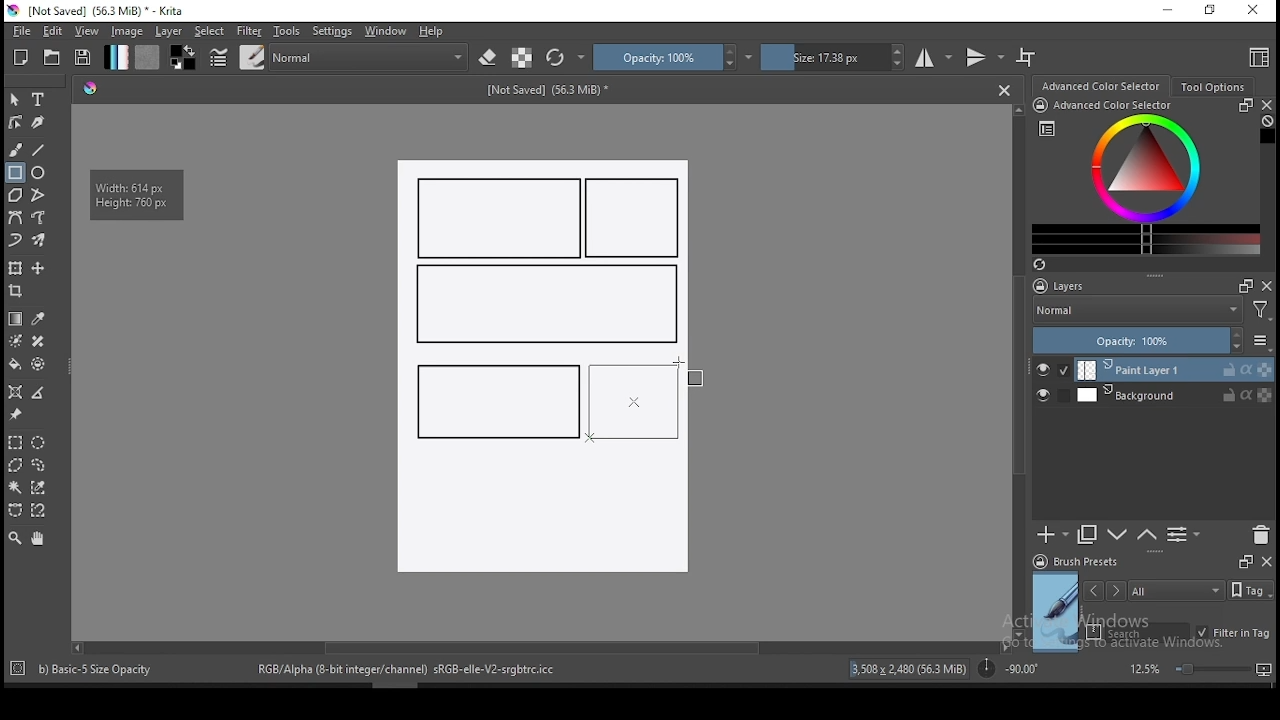 Image resolution: width=1280 pixels, height=720 pixels. Describe the element at coordinates (522, 59) in the screenshot. I see `preserve alpha` at that location.